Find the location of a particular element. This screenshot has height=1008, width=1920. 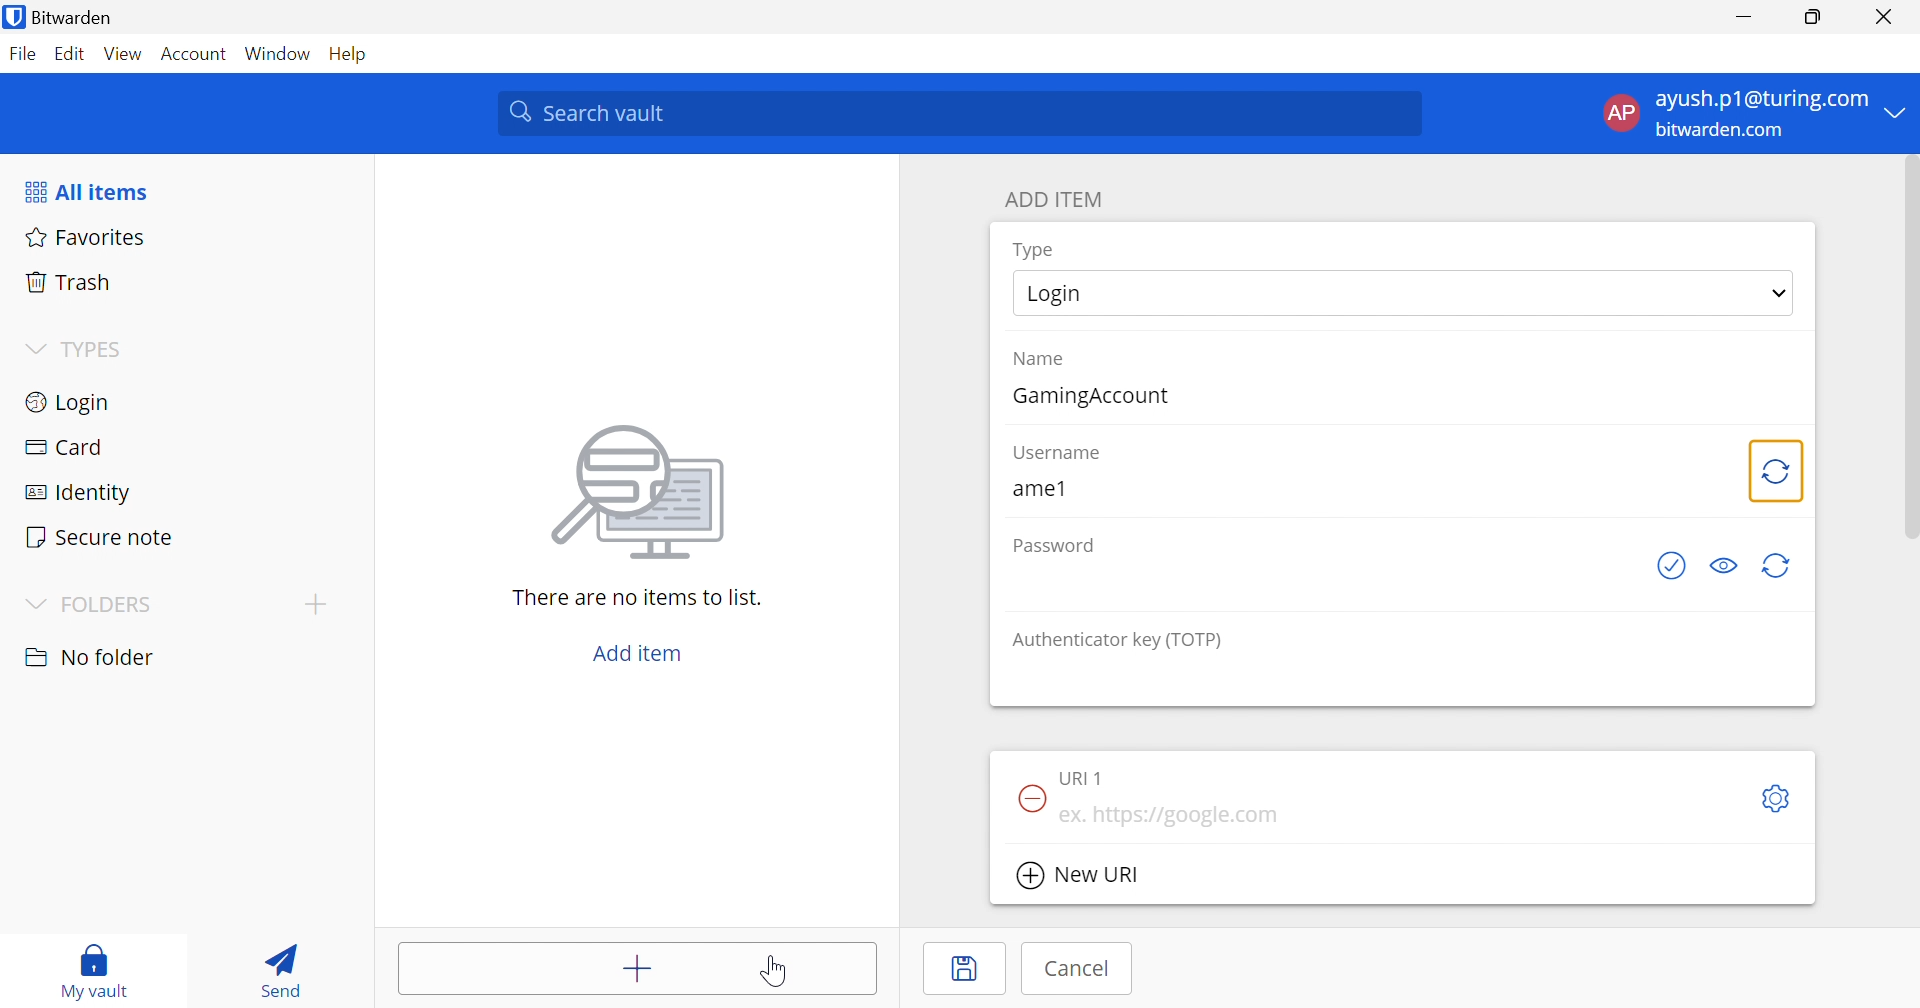

Identity is located at coordinates (80, 495).